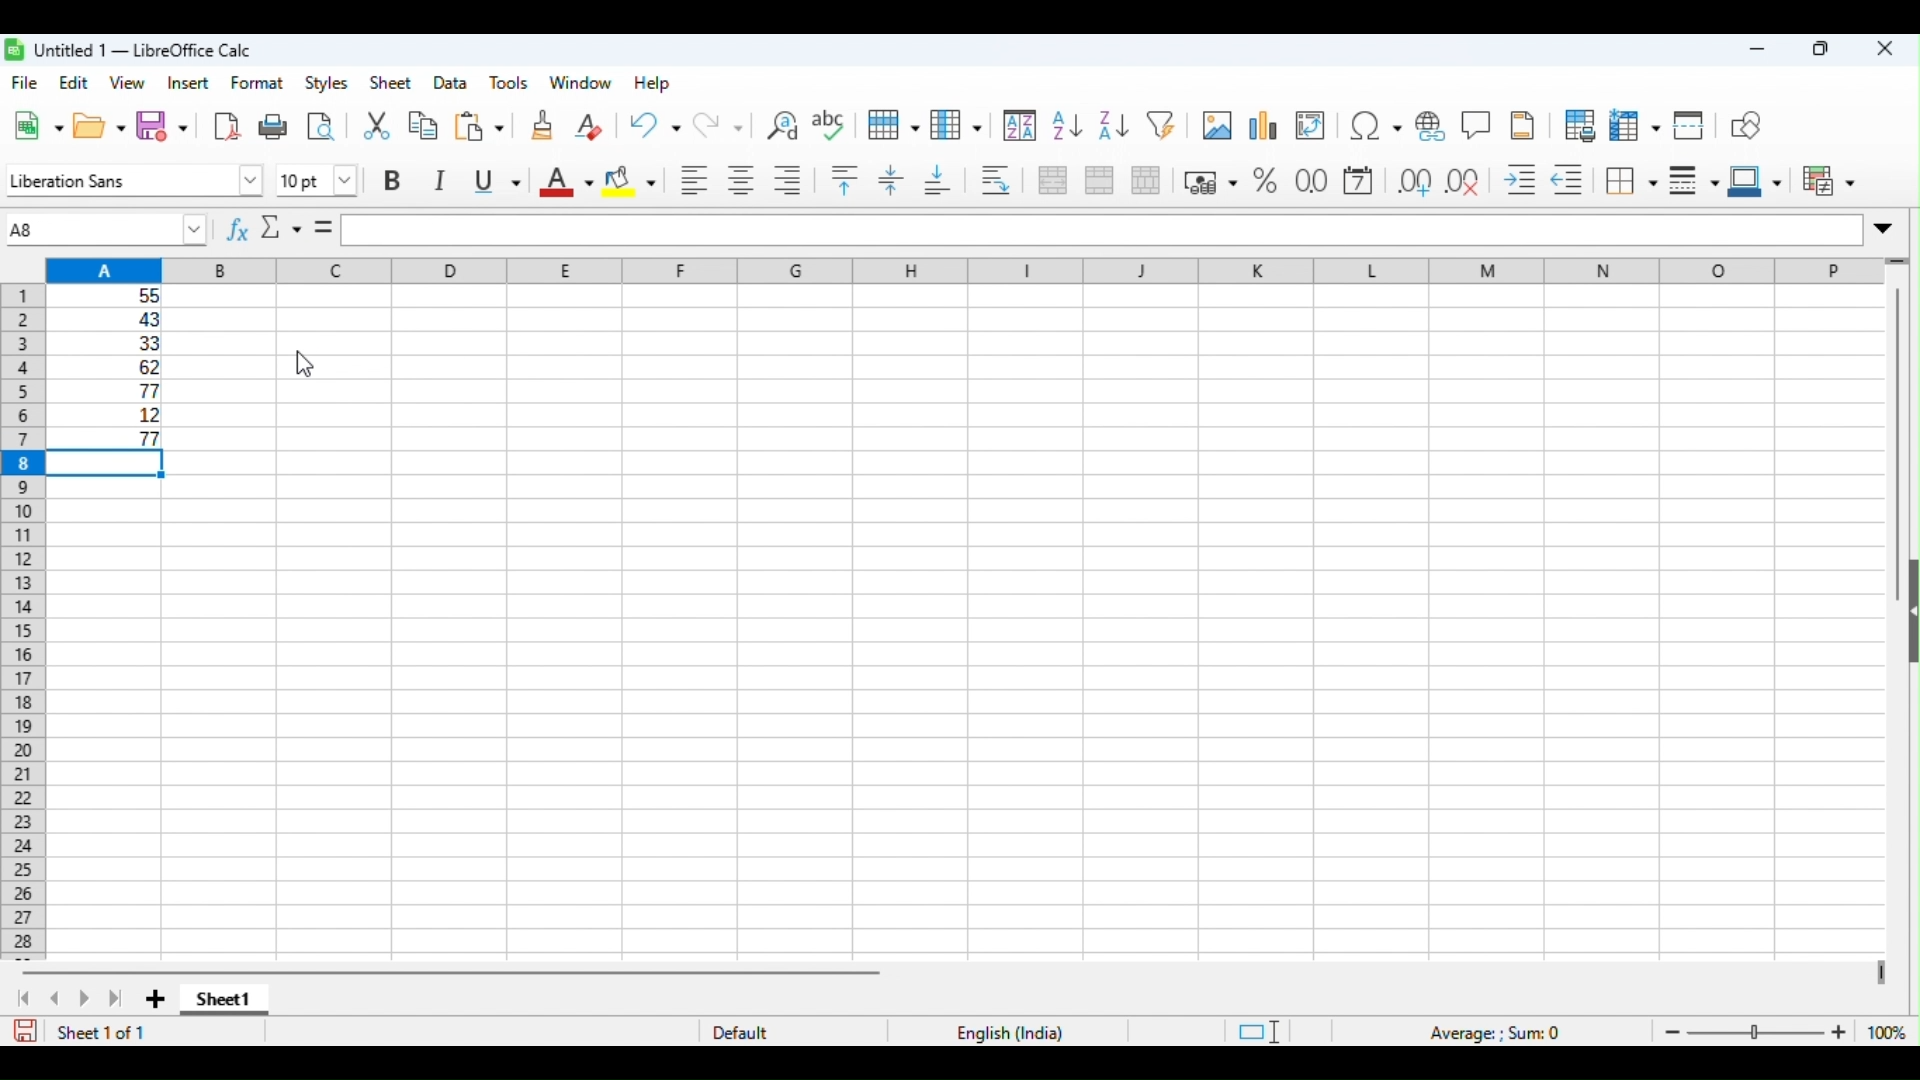 The height and width of the screenshot is (1080, 1920). What do you see at coordinates (450, 81) in the screenshot?
I see `data` at bounding box center [450, 81].